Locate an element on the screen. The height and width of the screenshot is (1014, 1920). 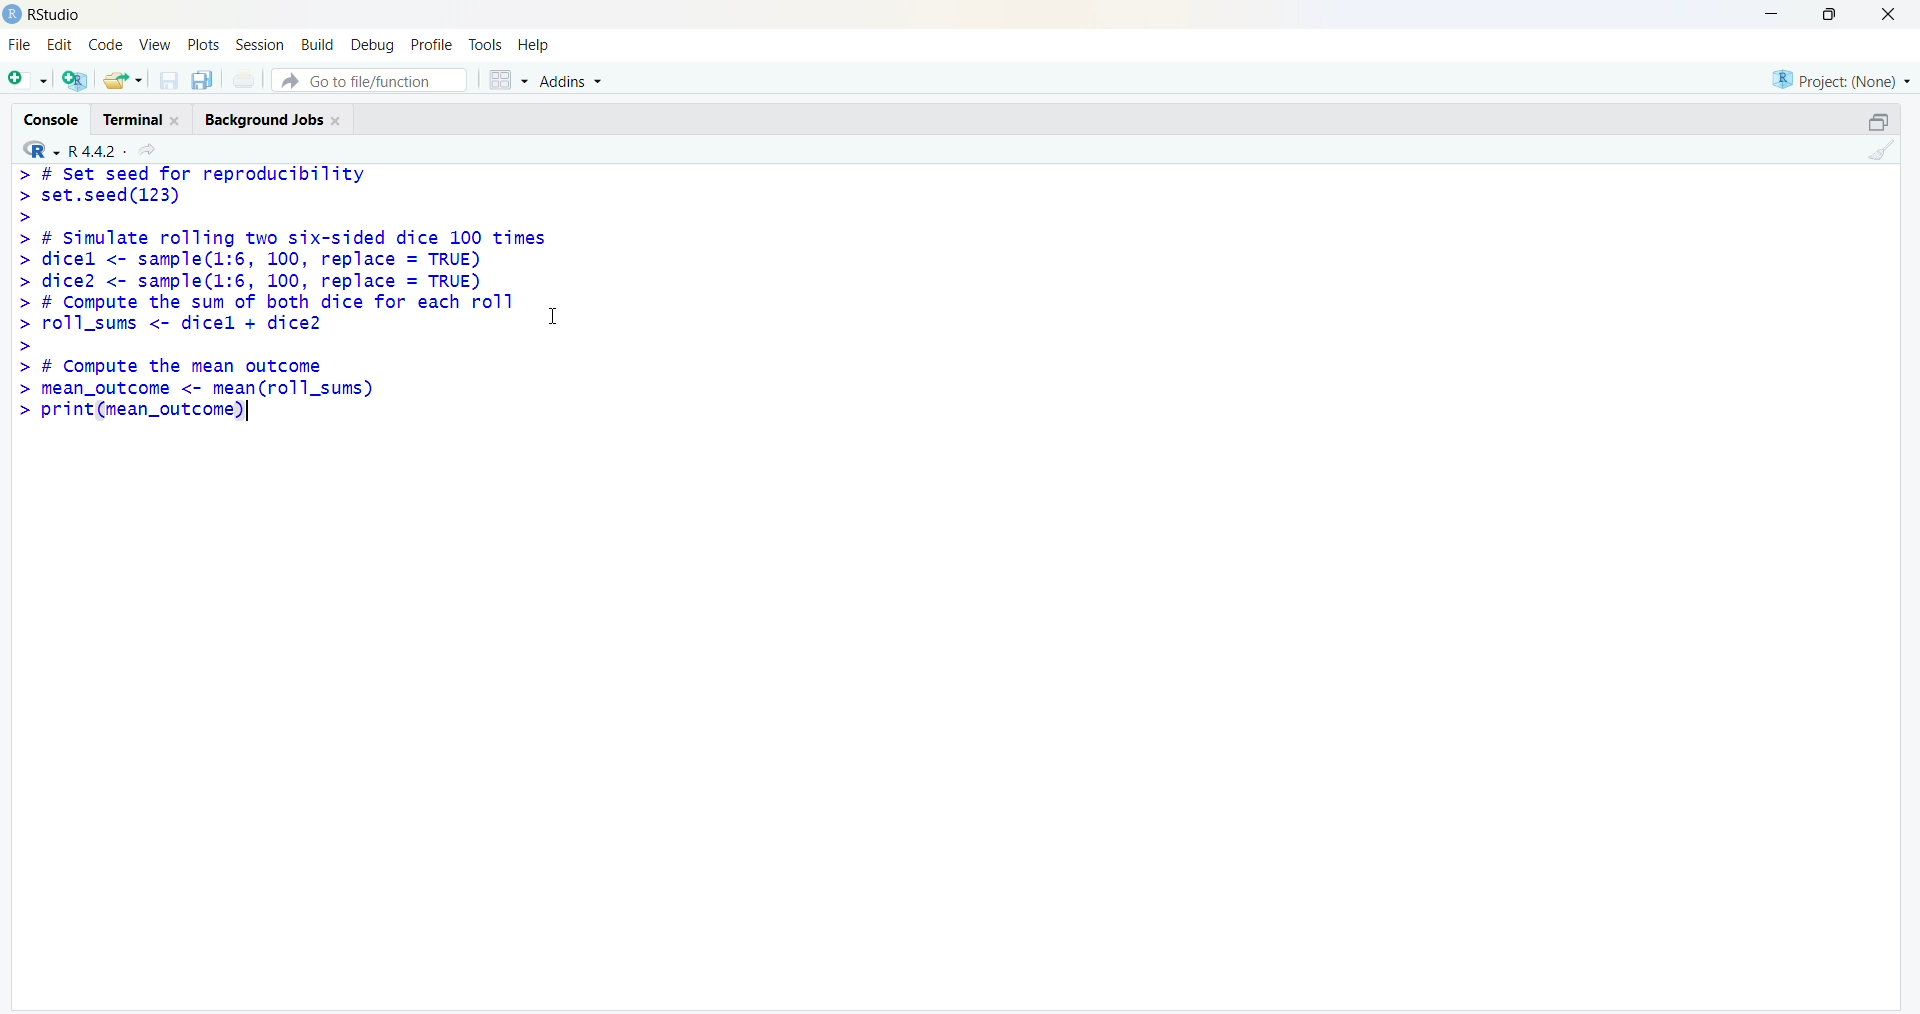
build is located at coordinates (316, 46).